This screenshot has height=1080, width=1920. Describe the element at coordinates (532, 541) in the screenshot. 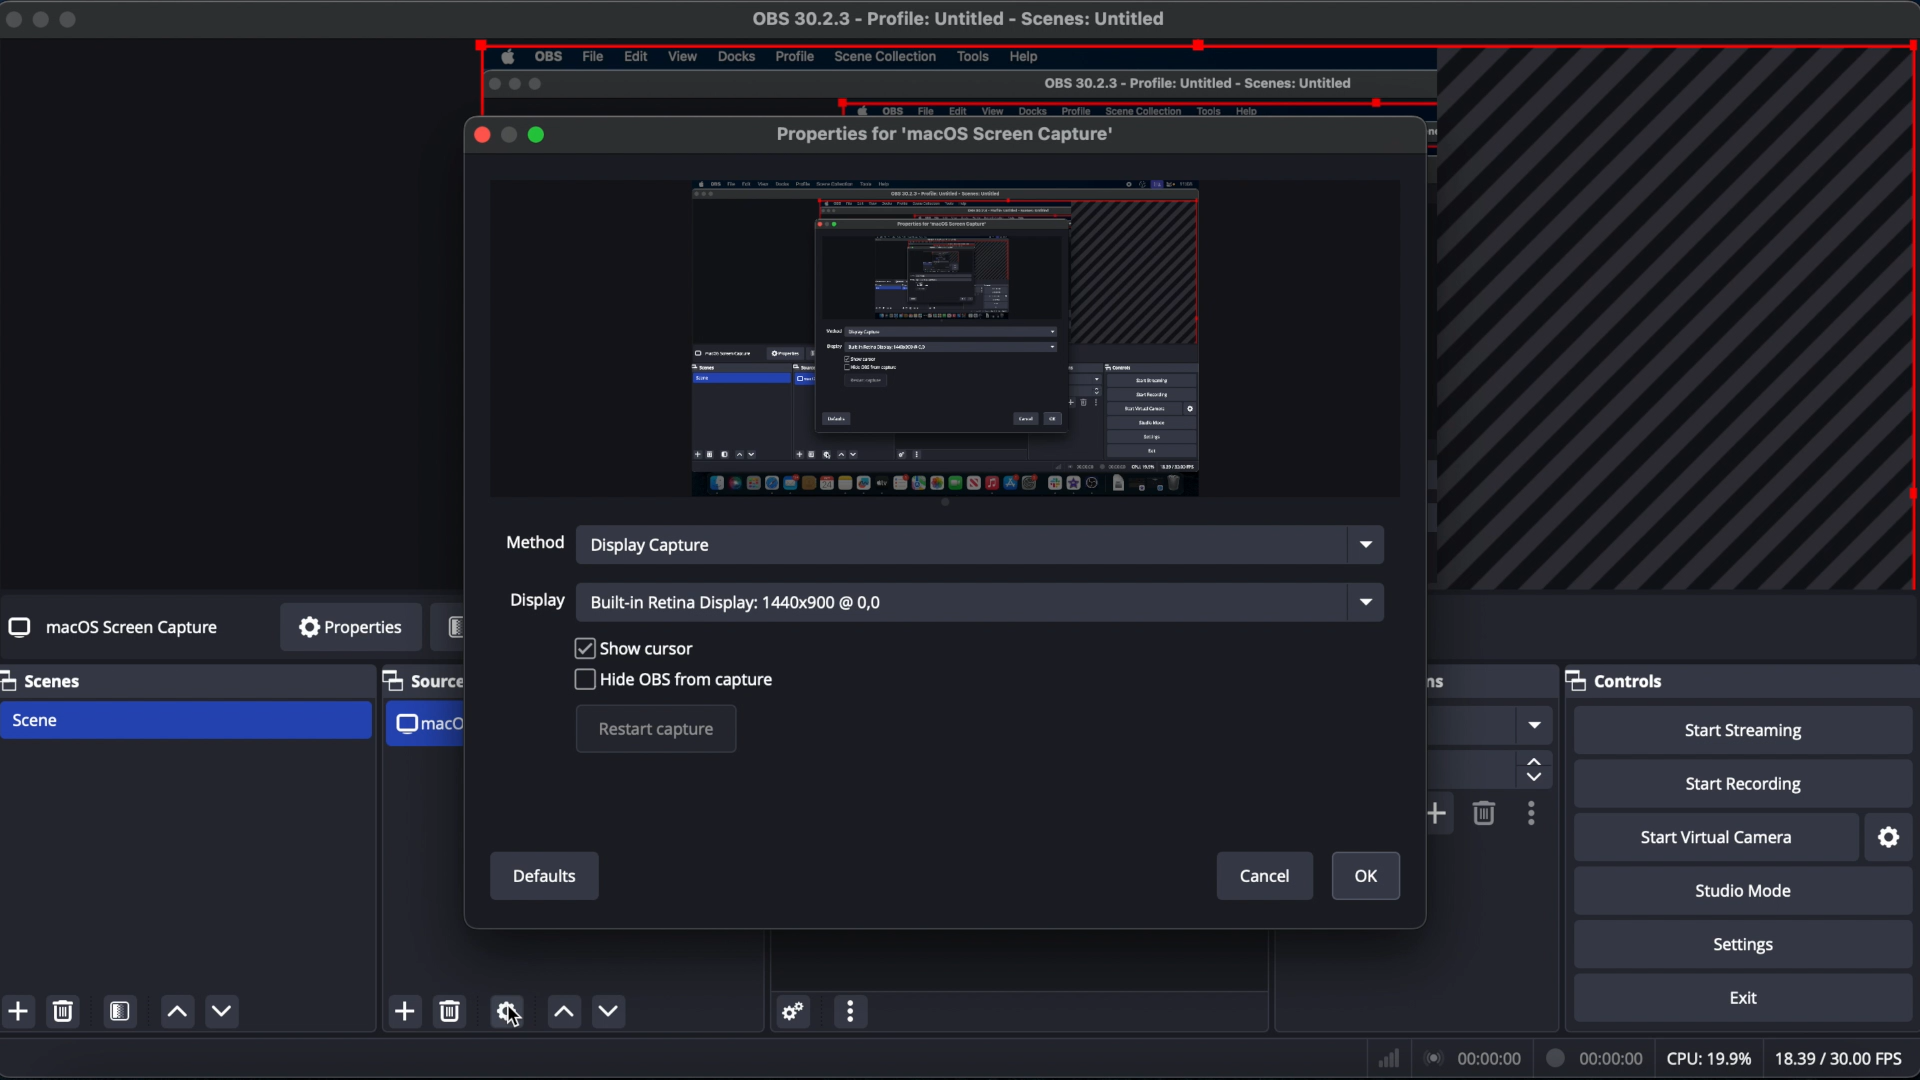

I see `method` at that location.